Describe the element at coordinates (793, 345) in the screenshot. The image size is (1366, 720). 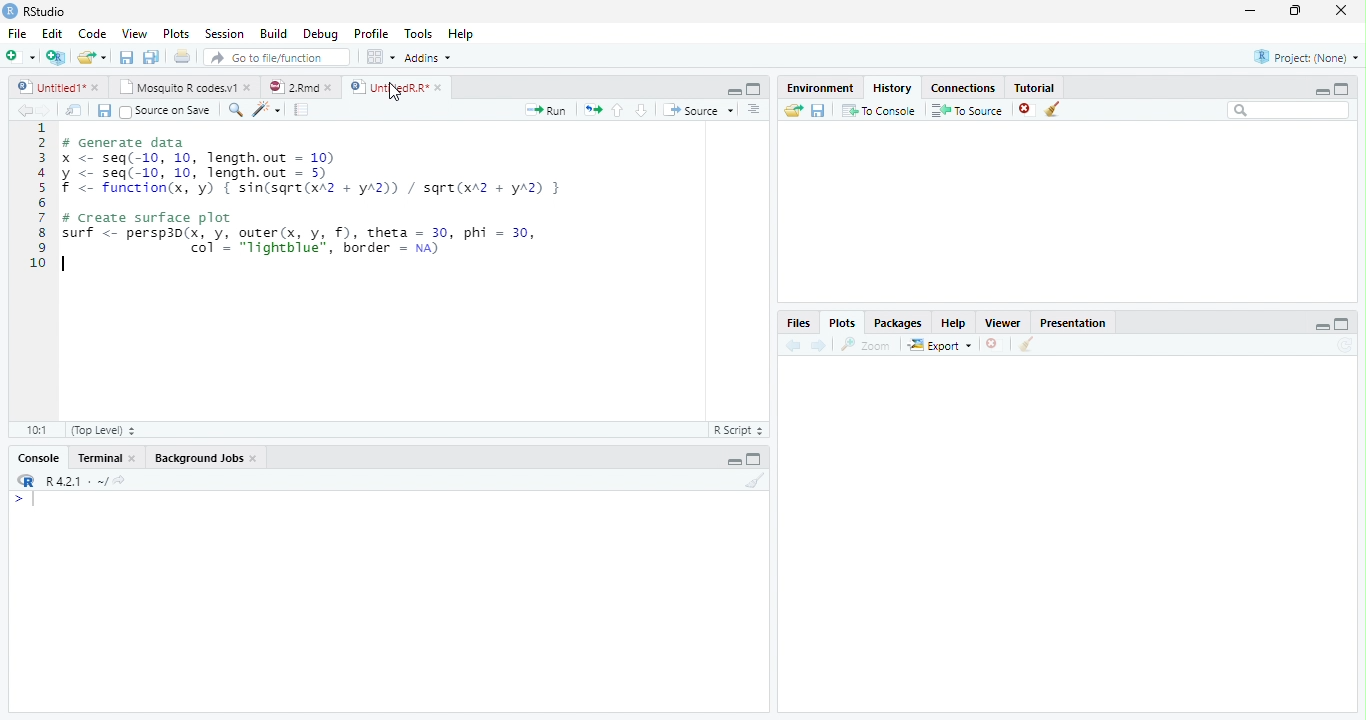
I see `Previous plot` at that location.